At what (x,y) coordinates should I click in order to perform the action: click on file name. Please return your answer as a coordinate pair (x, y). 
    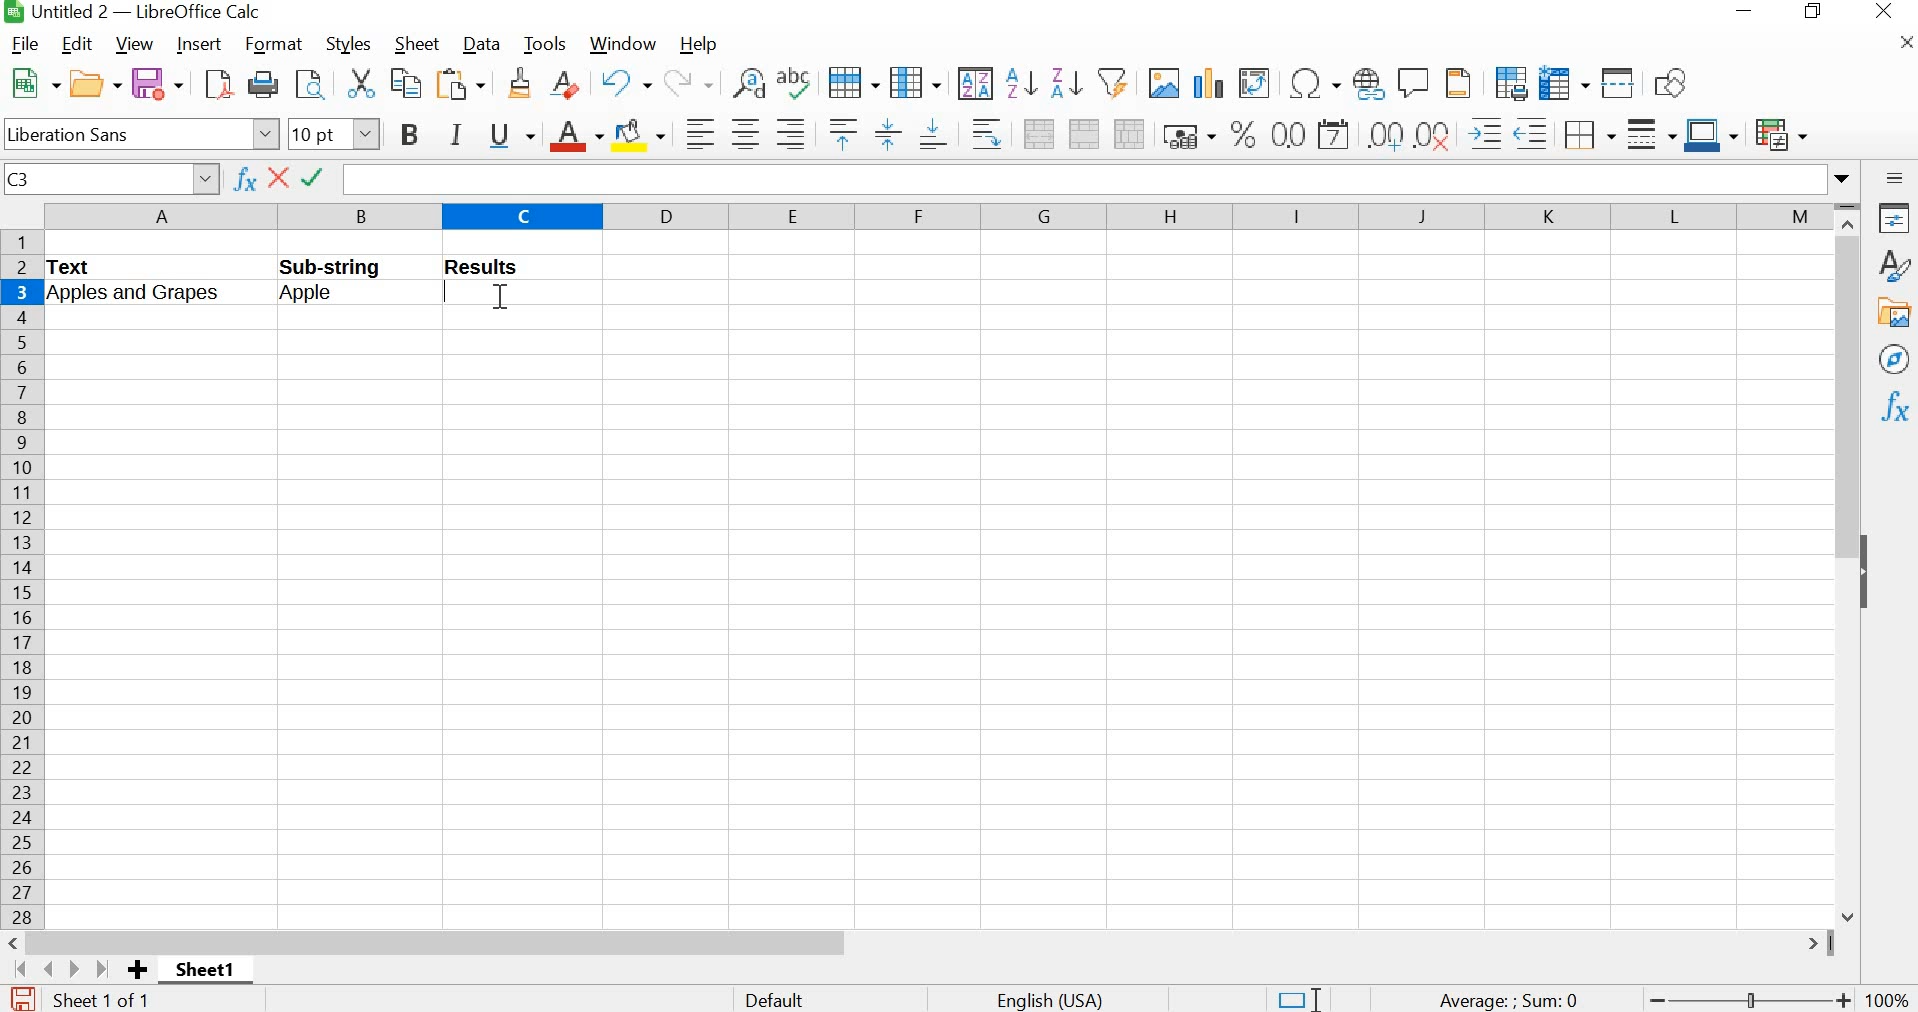
    Looking at the image, I should click on (131, 12).